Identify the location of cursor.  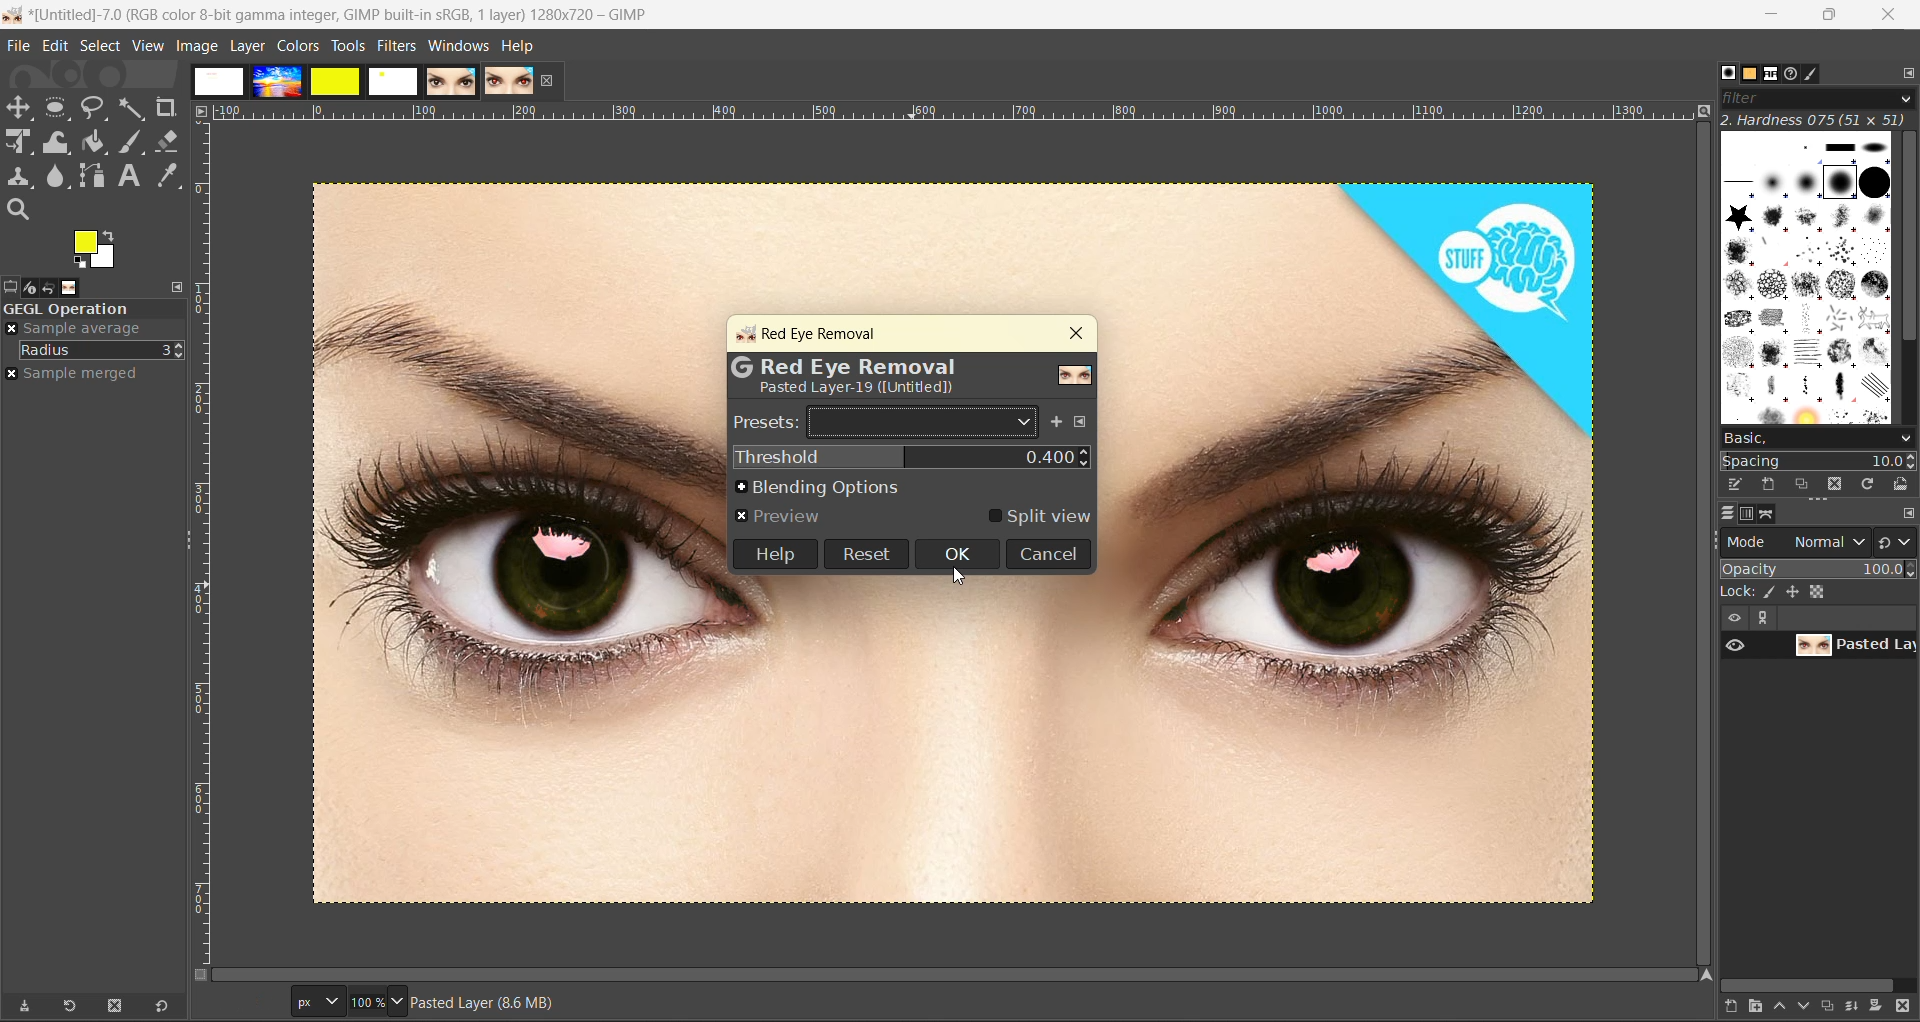
(954, 578).